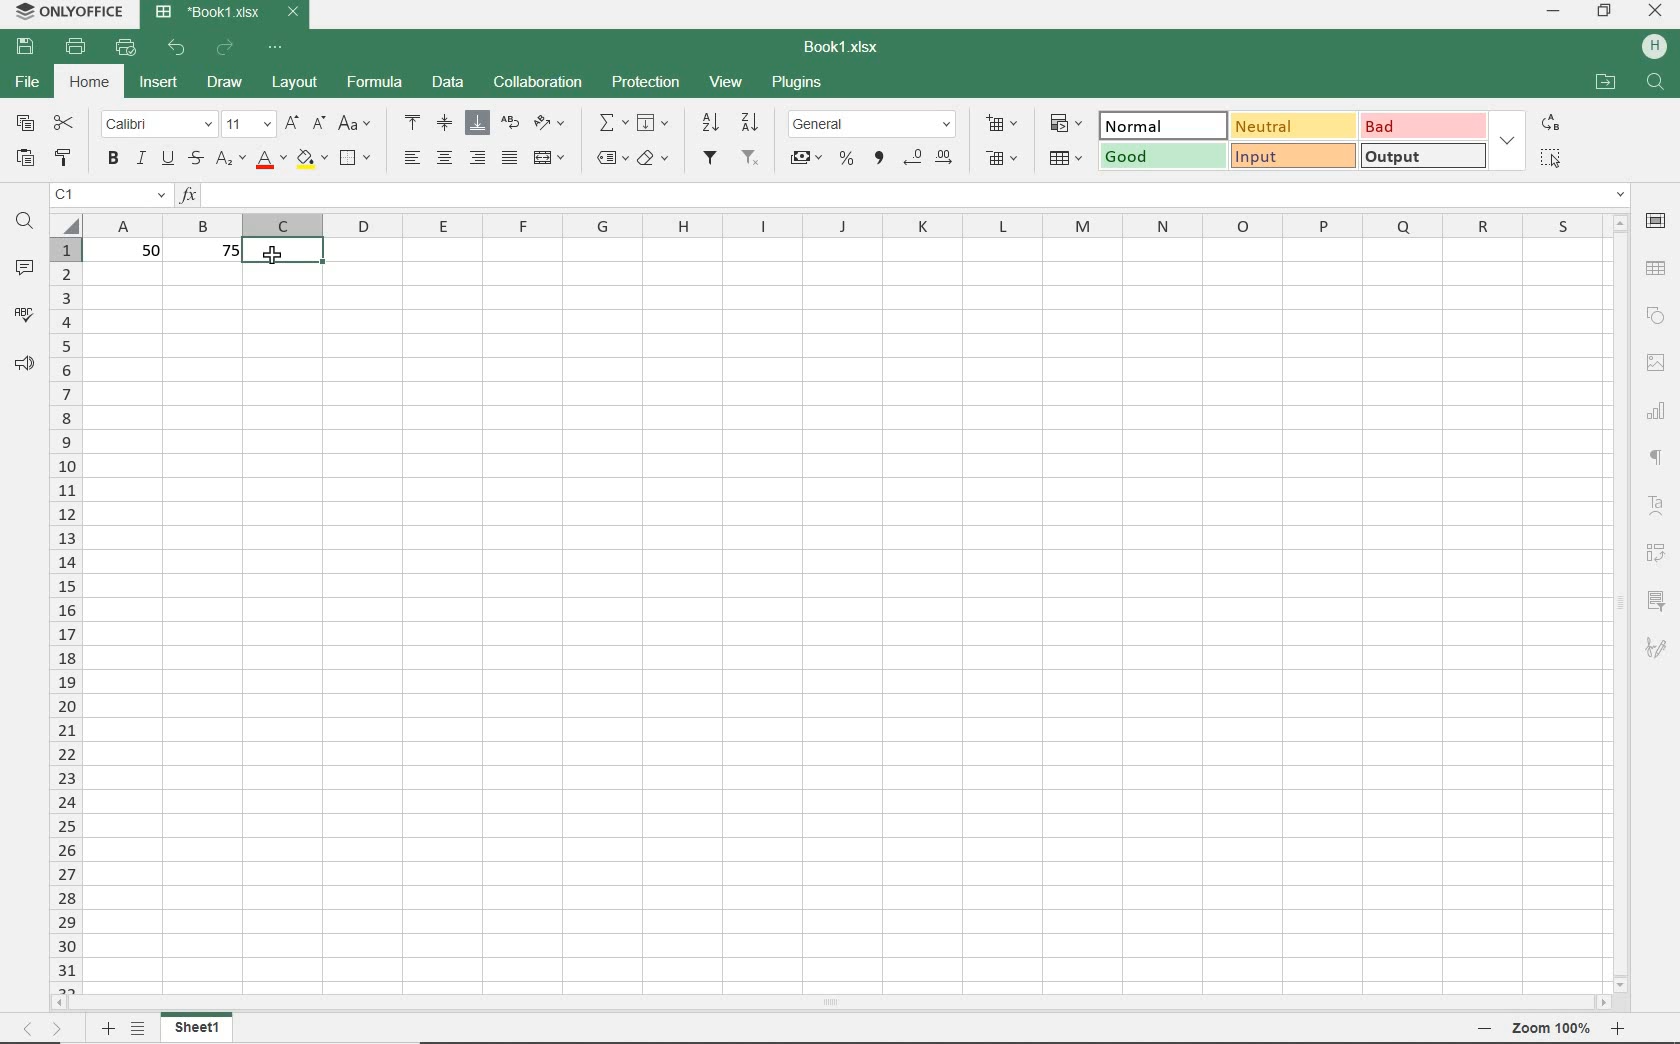 The width and height of the screenshot is (1680, 1044). Describe the element at coordinates (357, 157) in the screenshot. I see `borders` at that location.